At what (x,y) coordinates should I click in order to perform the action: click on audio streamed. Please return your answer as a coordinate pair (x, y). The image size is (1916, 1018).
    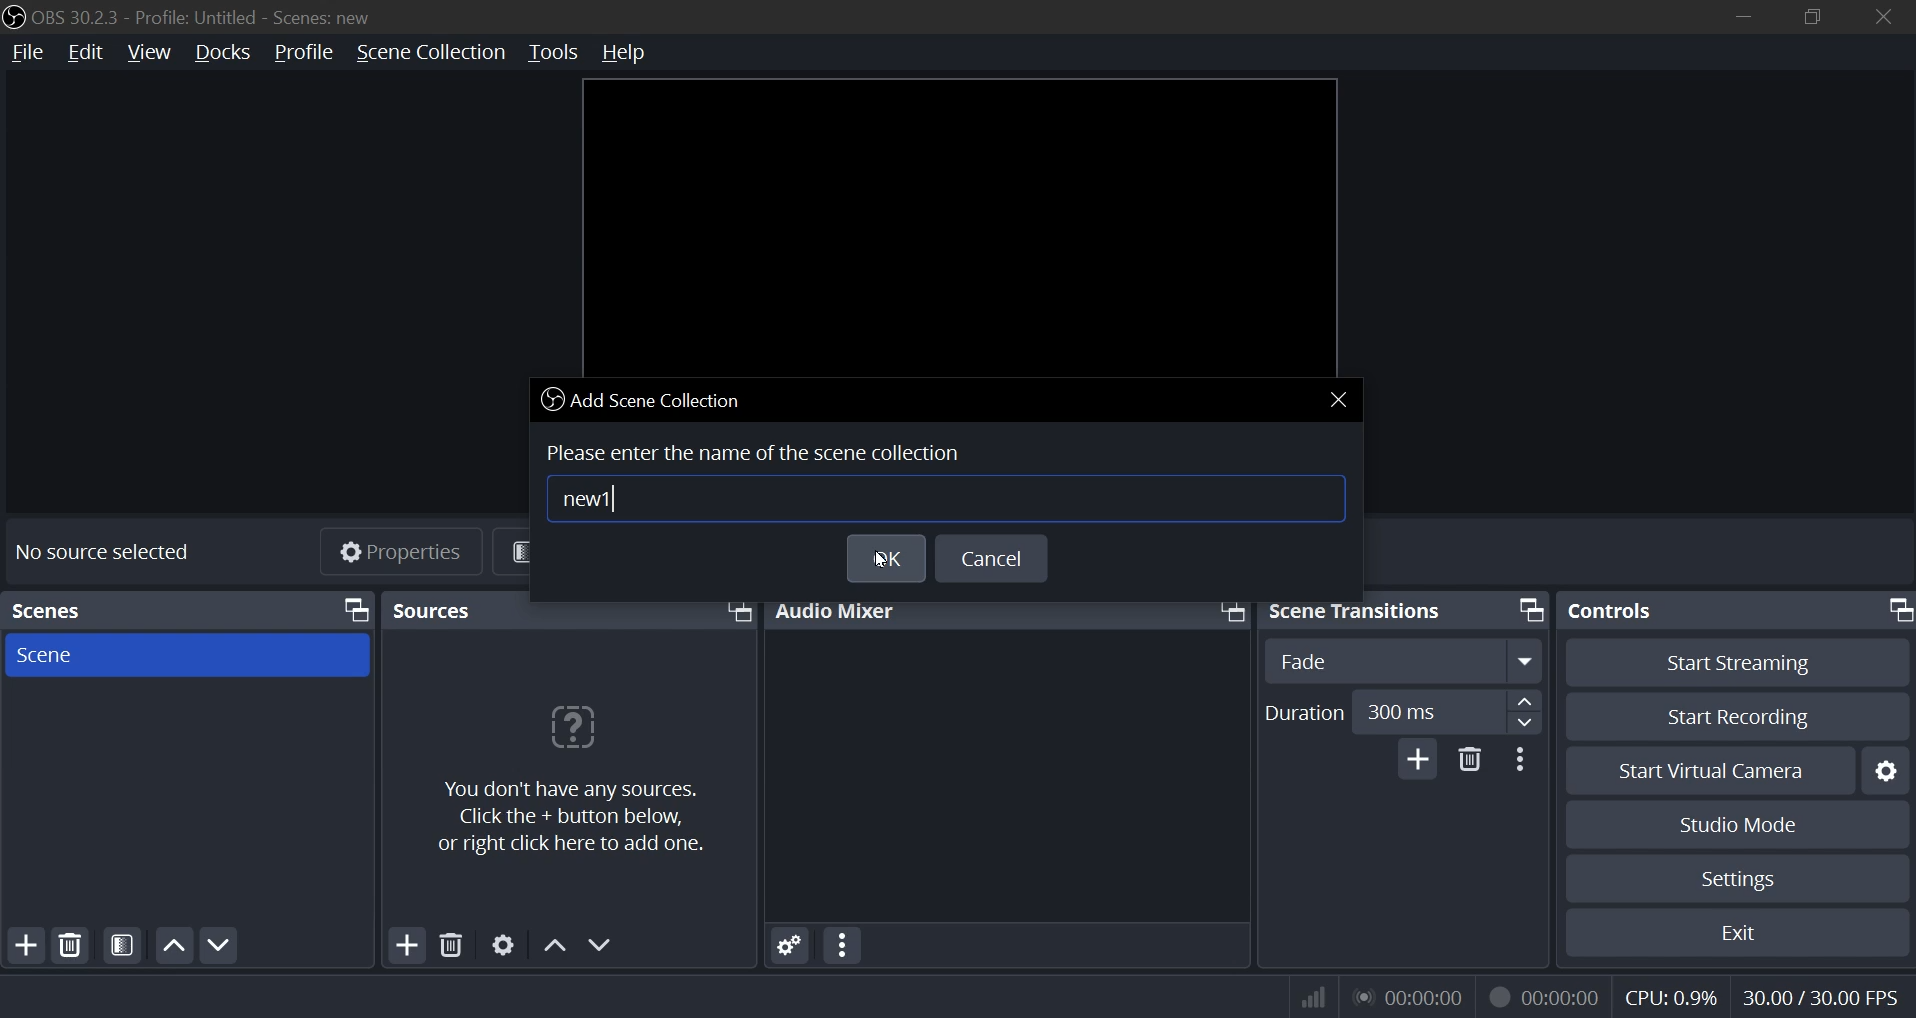
    Looking at the image, I should click on (1407, 996).